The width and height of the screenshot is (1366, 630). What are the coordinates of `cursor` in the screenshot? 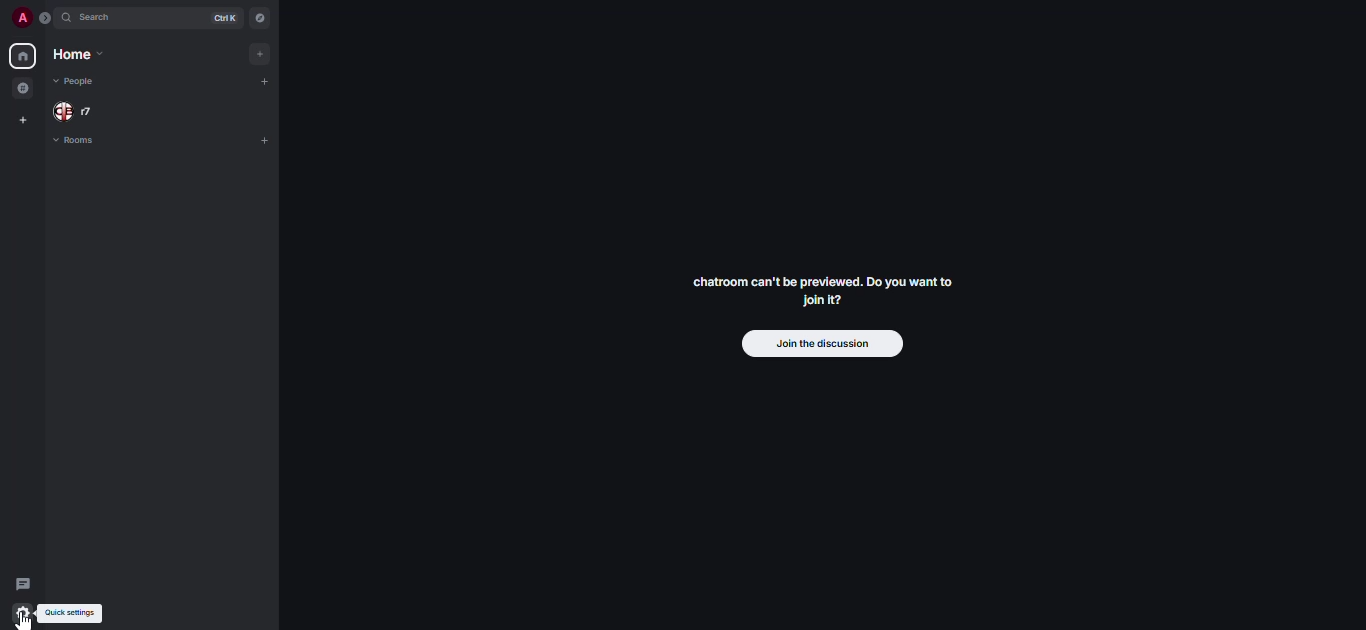 It's located at (27, 621).